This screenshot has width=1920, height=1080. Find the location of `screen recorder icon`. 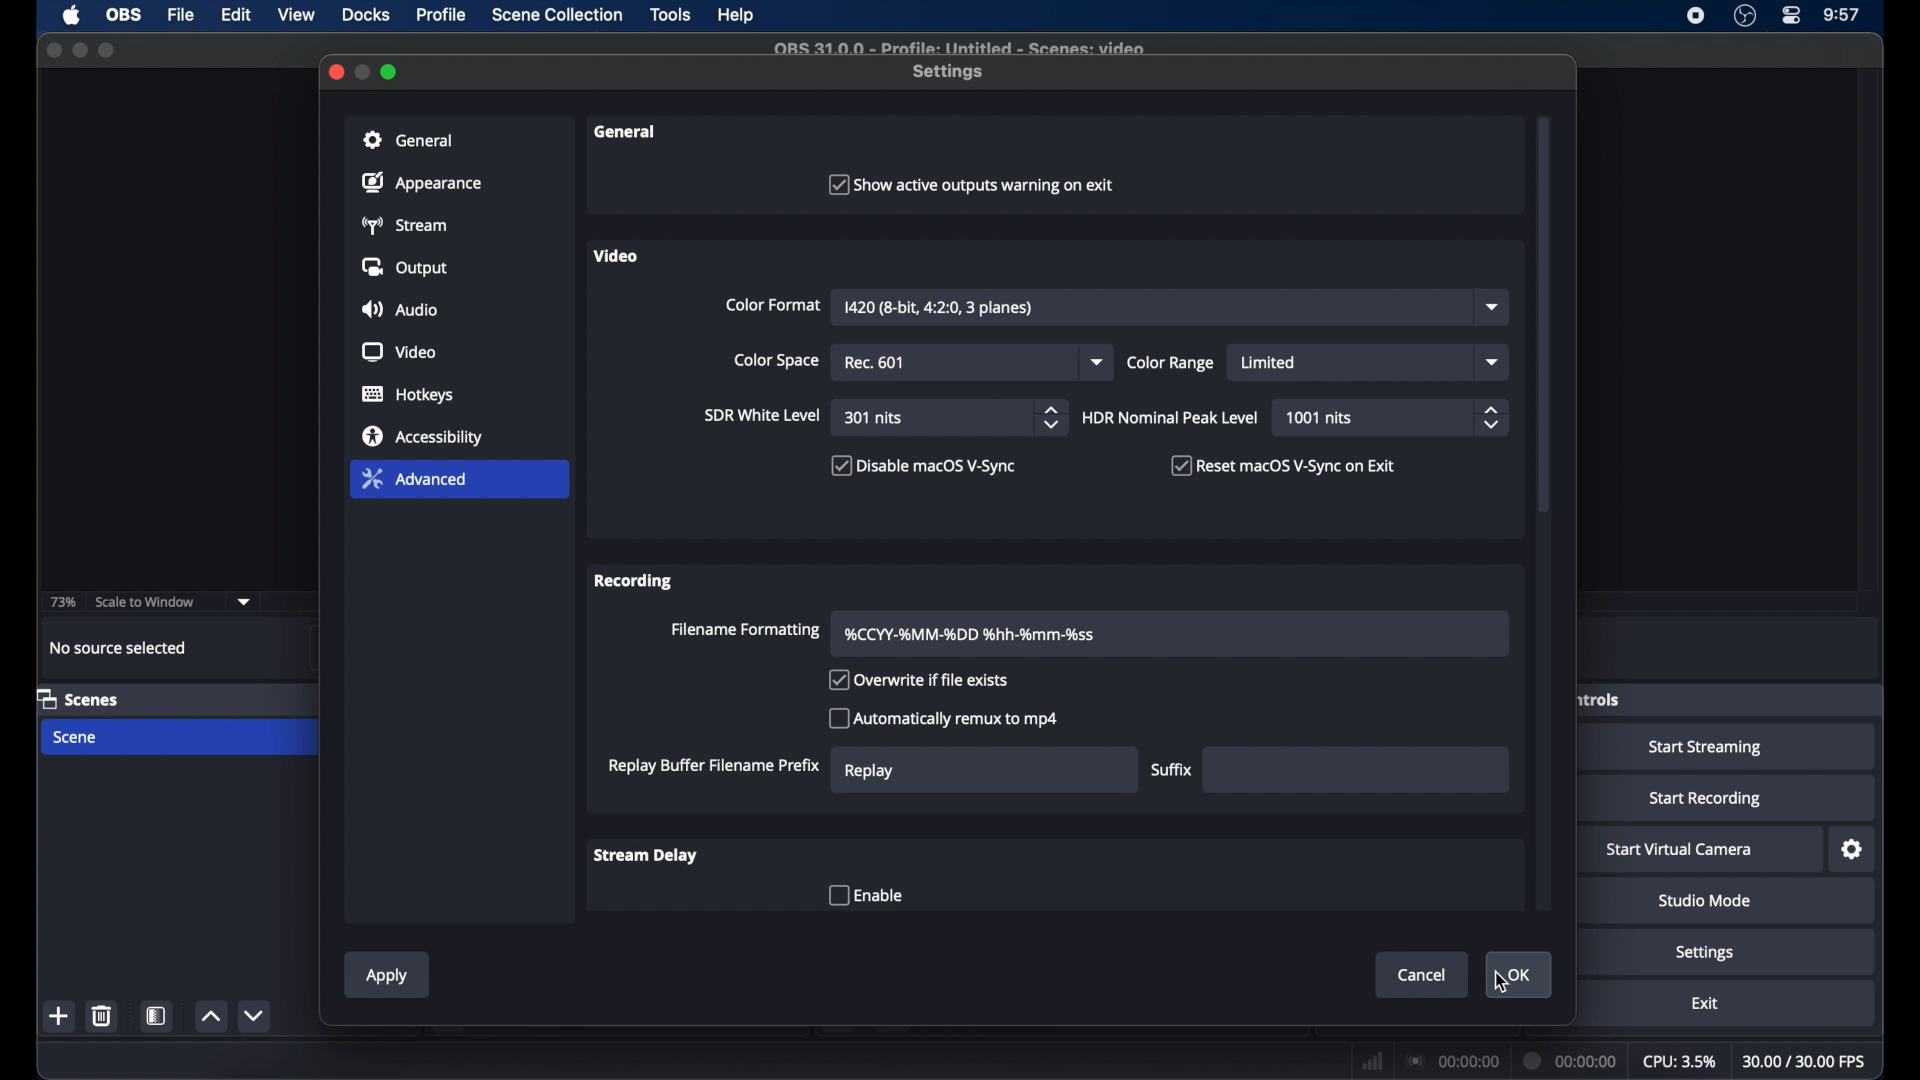

screen recorder icon is located at coordinates (1697, 16).